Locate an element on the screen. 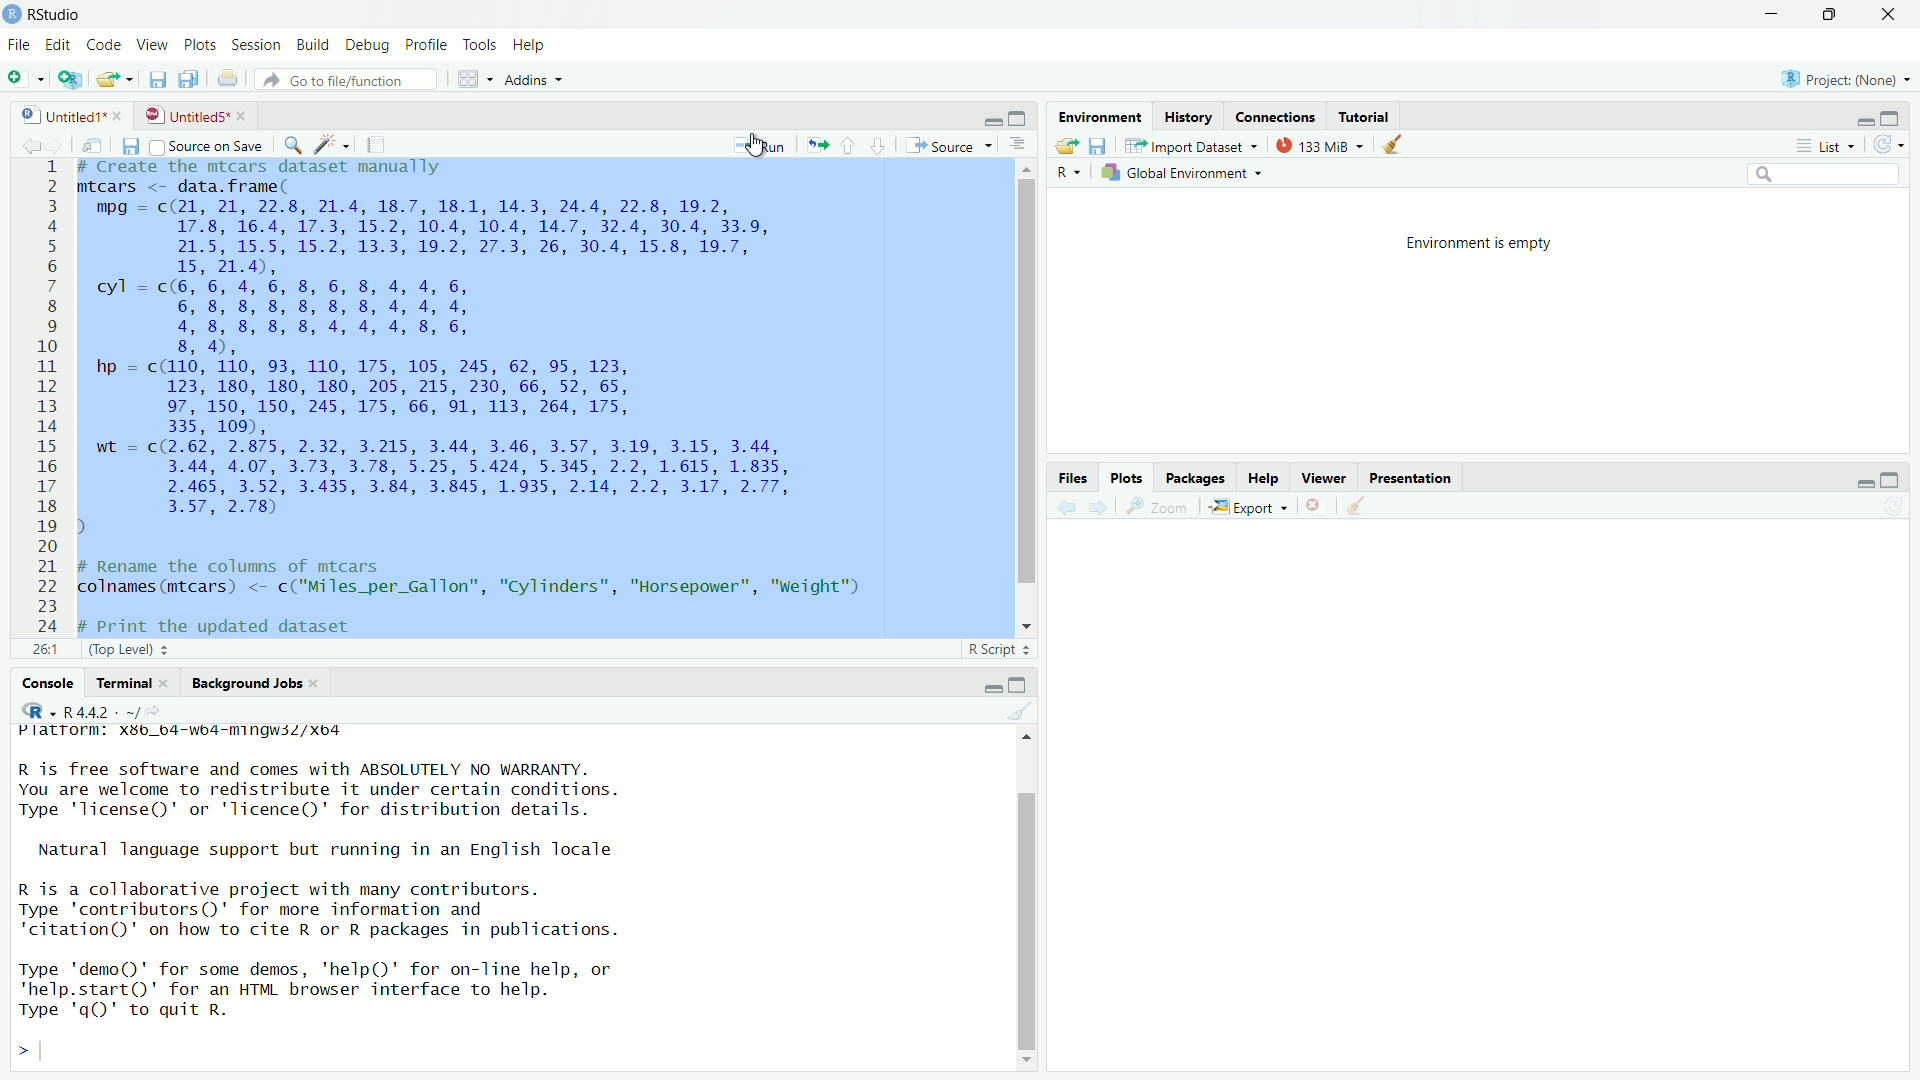 The height and width of the screenshot is (1080, 1920). spark is located at coordinates (328, 141).